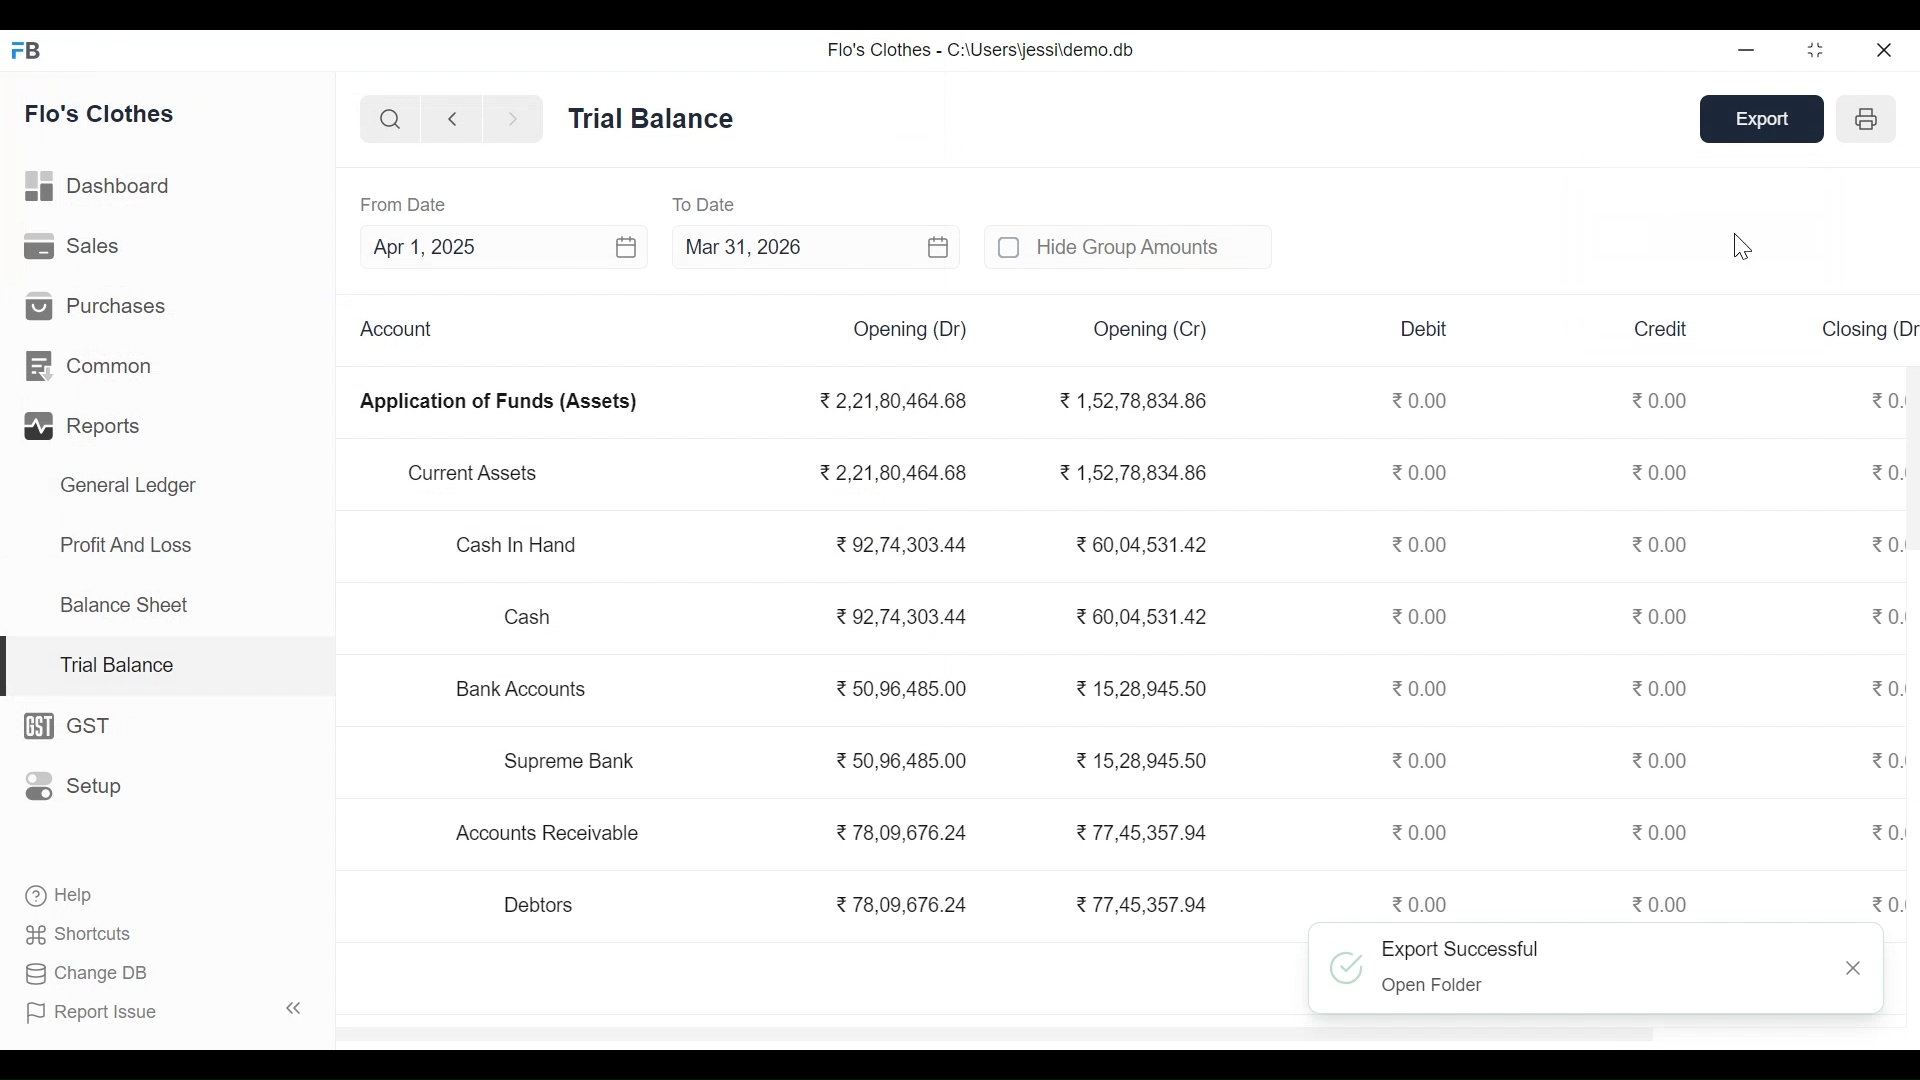  Describe the element at coordinates (1424, 832) in the screenshot. I see `0.00` at that location.